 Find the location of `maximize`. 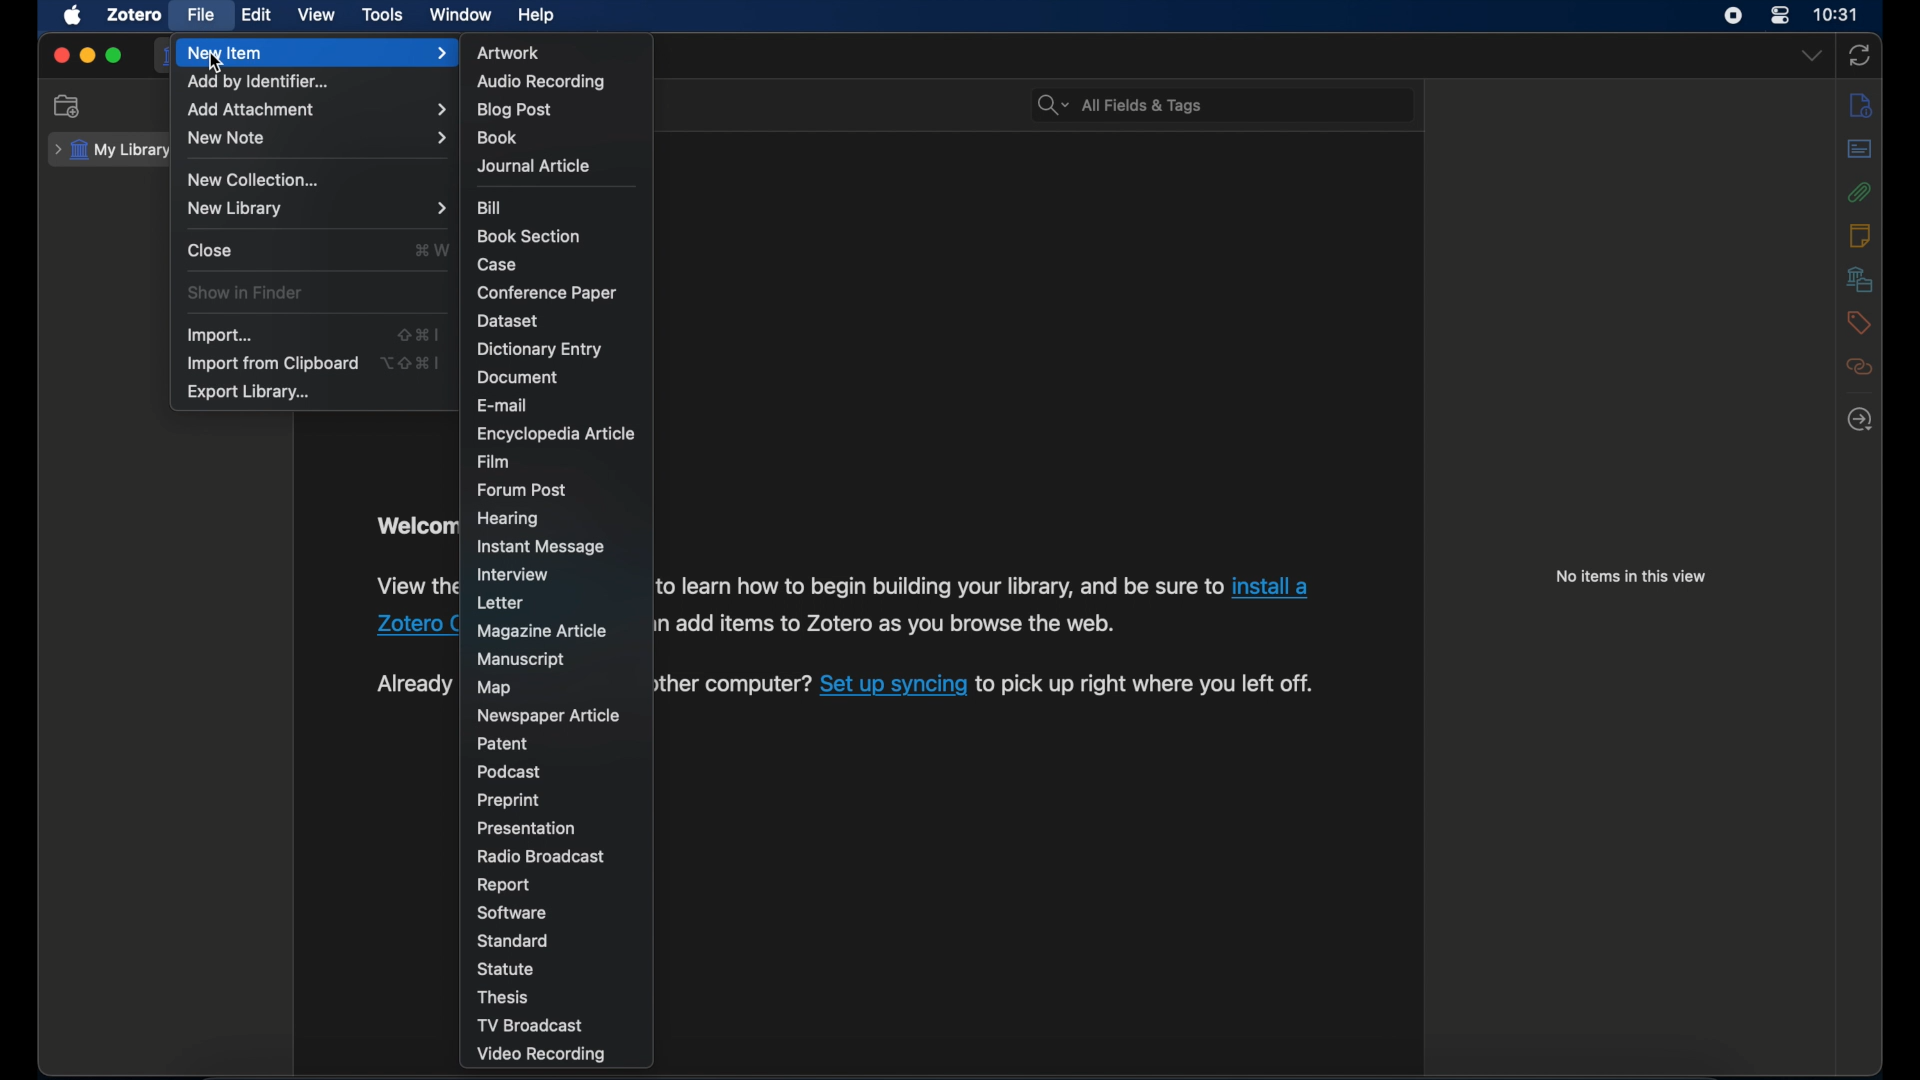

maximize is located at coordinates (115, 56).